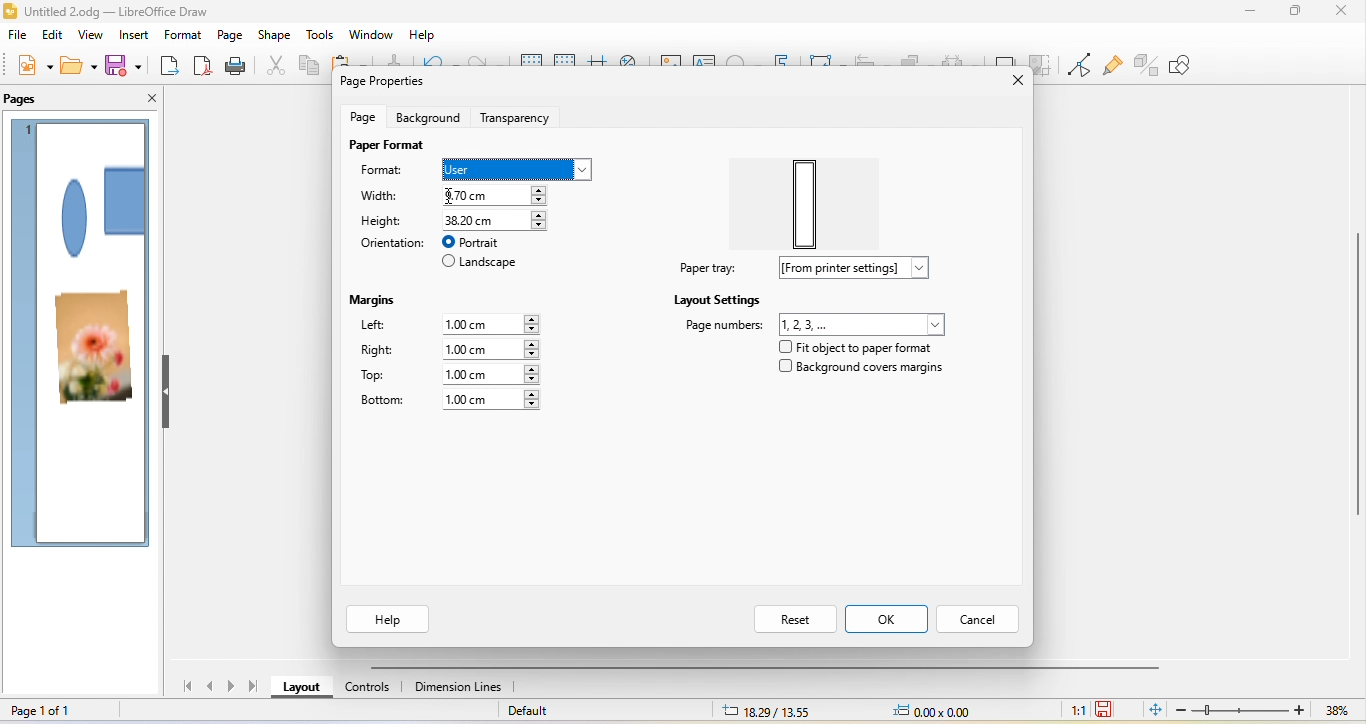 This screenshot has width=1366, height=724. Describe the element at coordinates (90, 37) in the screenshot. I see `view` at that location.